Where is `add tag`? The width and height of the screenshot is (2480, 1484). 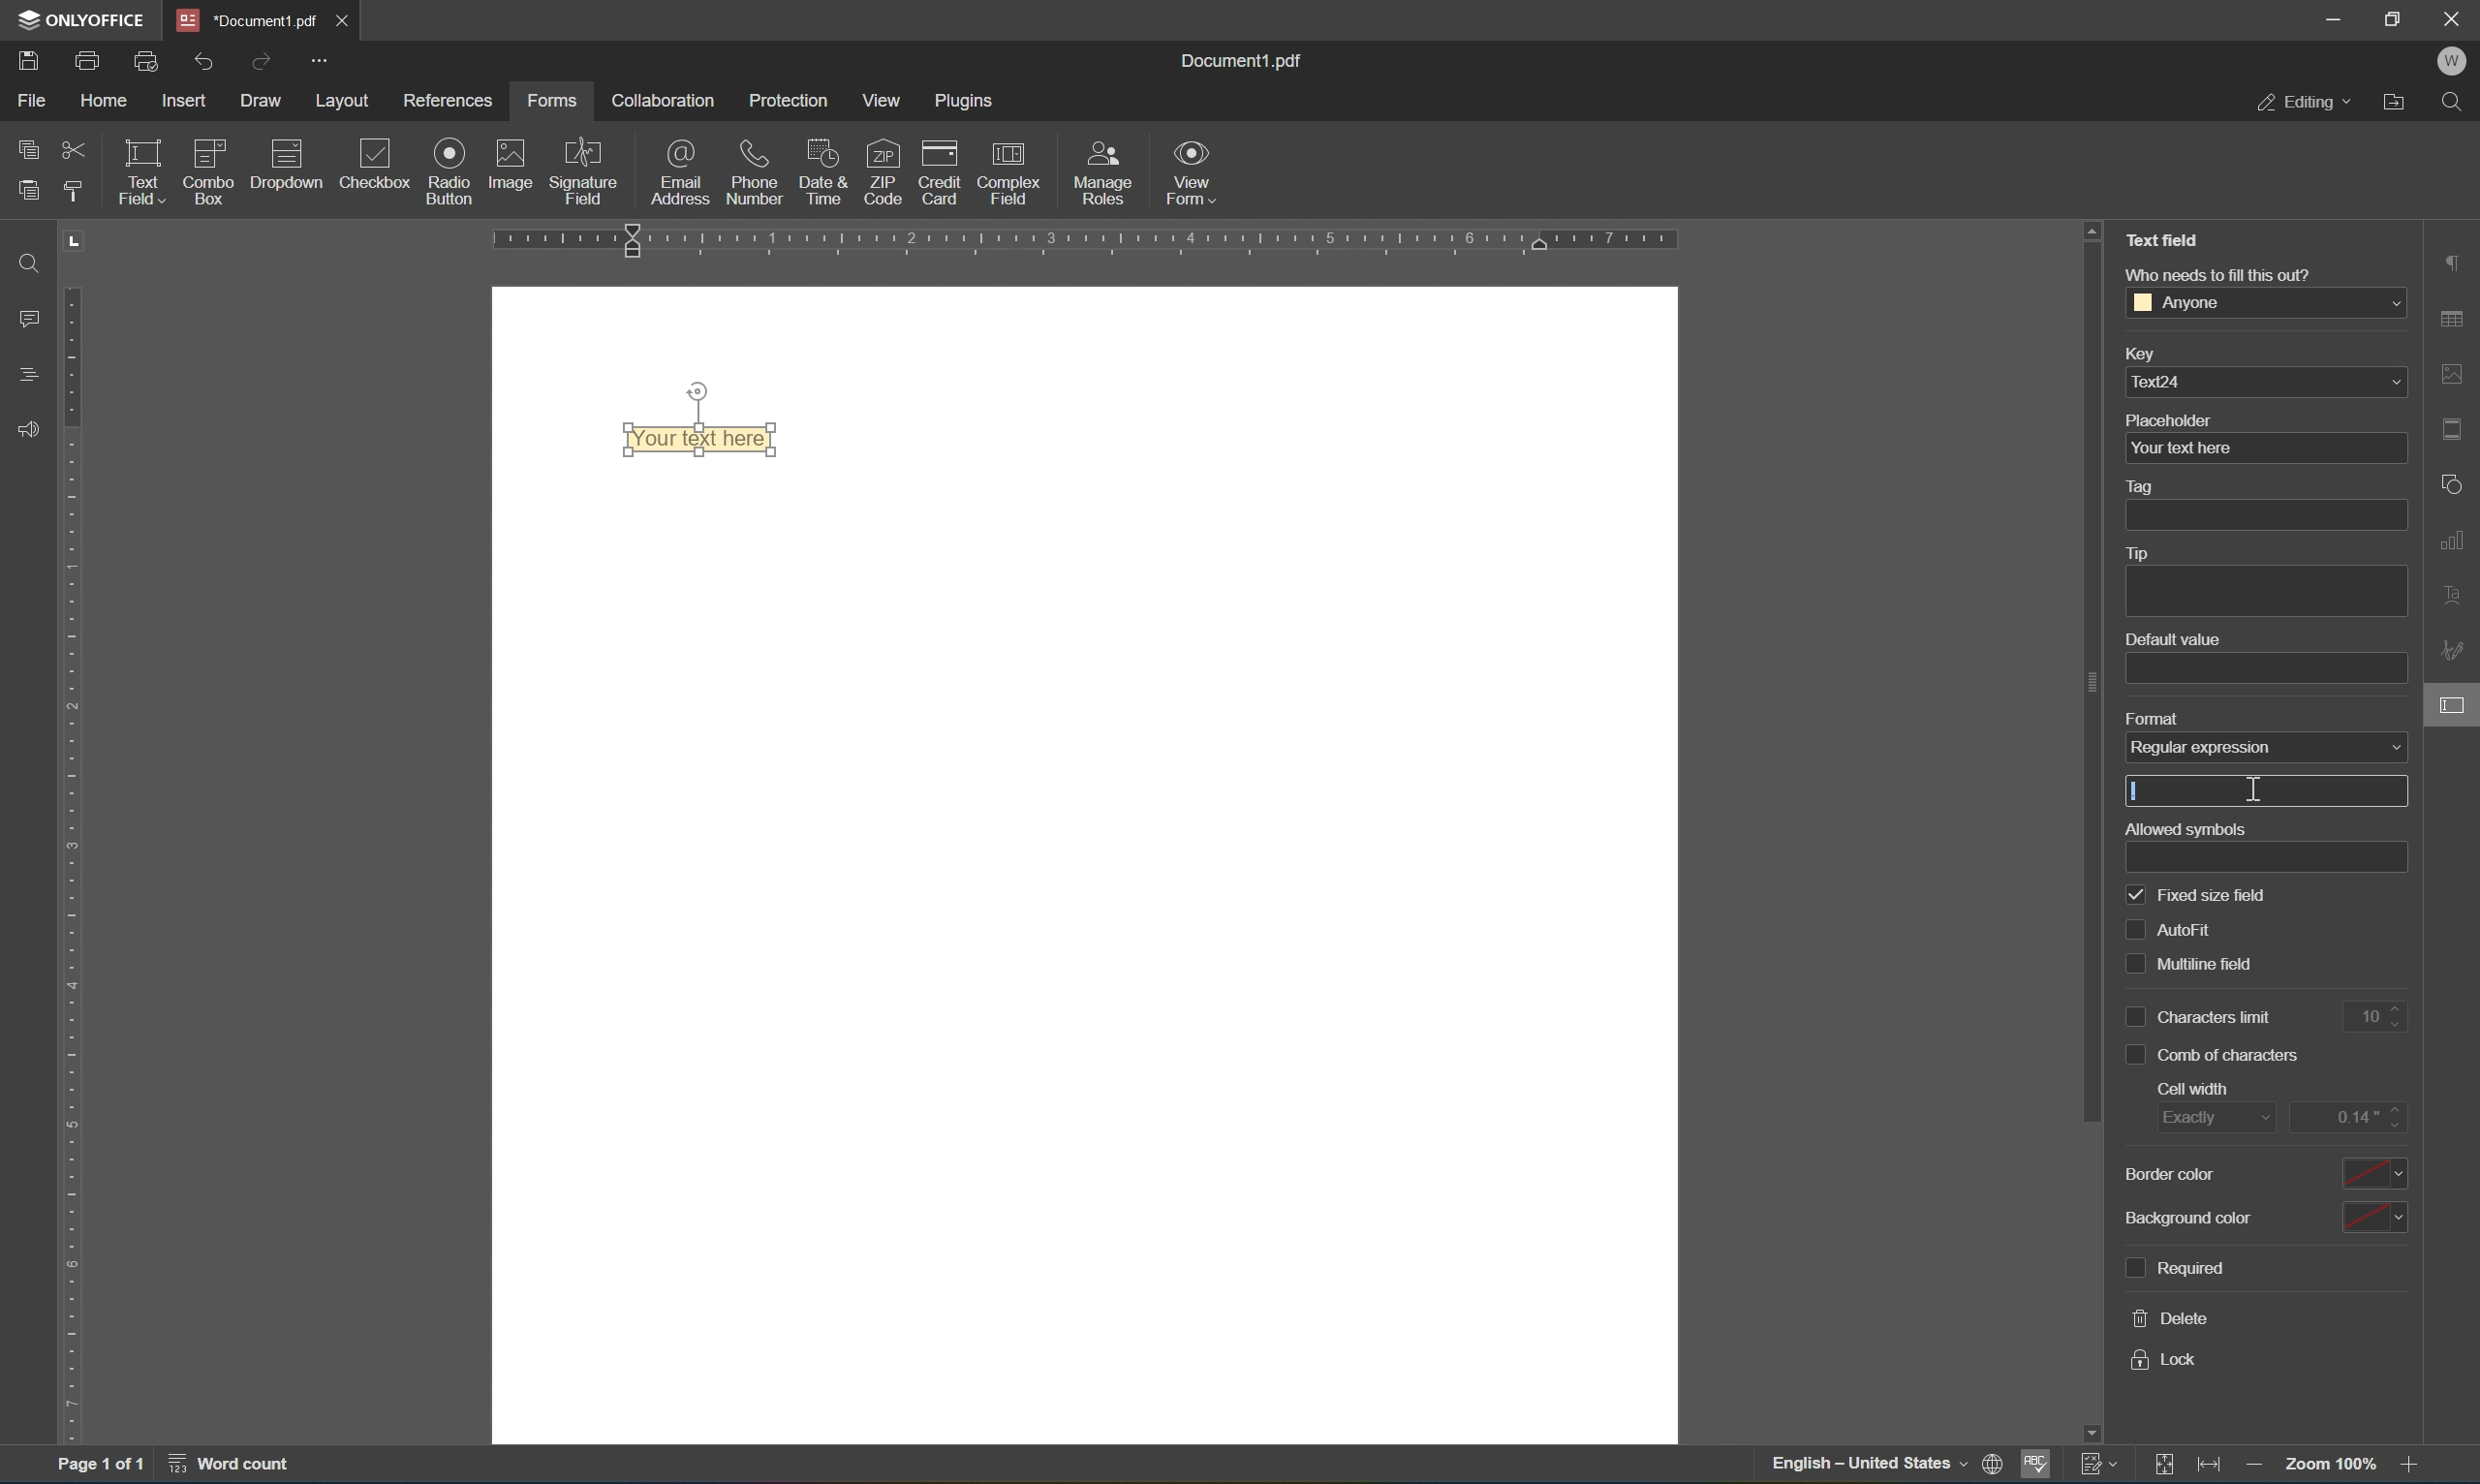
add tag is located at coordinates (2265, 515).